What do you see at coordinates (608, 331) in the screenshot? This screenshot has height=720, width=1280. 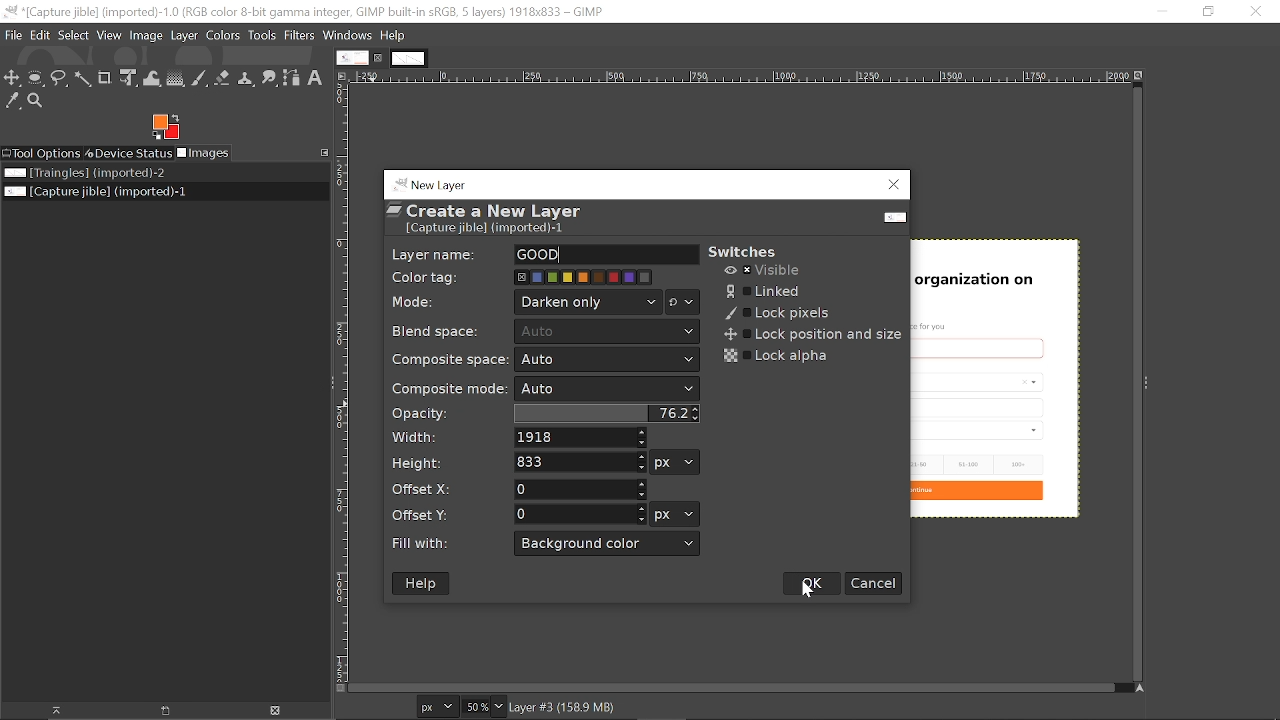 I see `auto` at bounding box center [608, 331].